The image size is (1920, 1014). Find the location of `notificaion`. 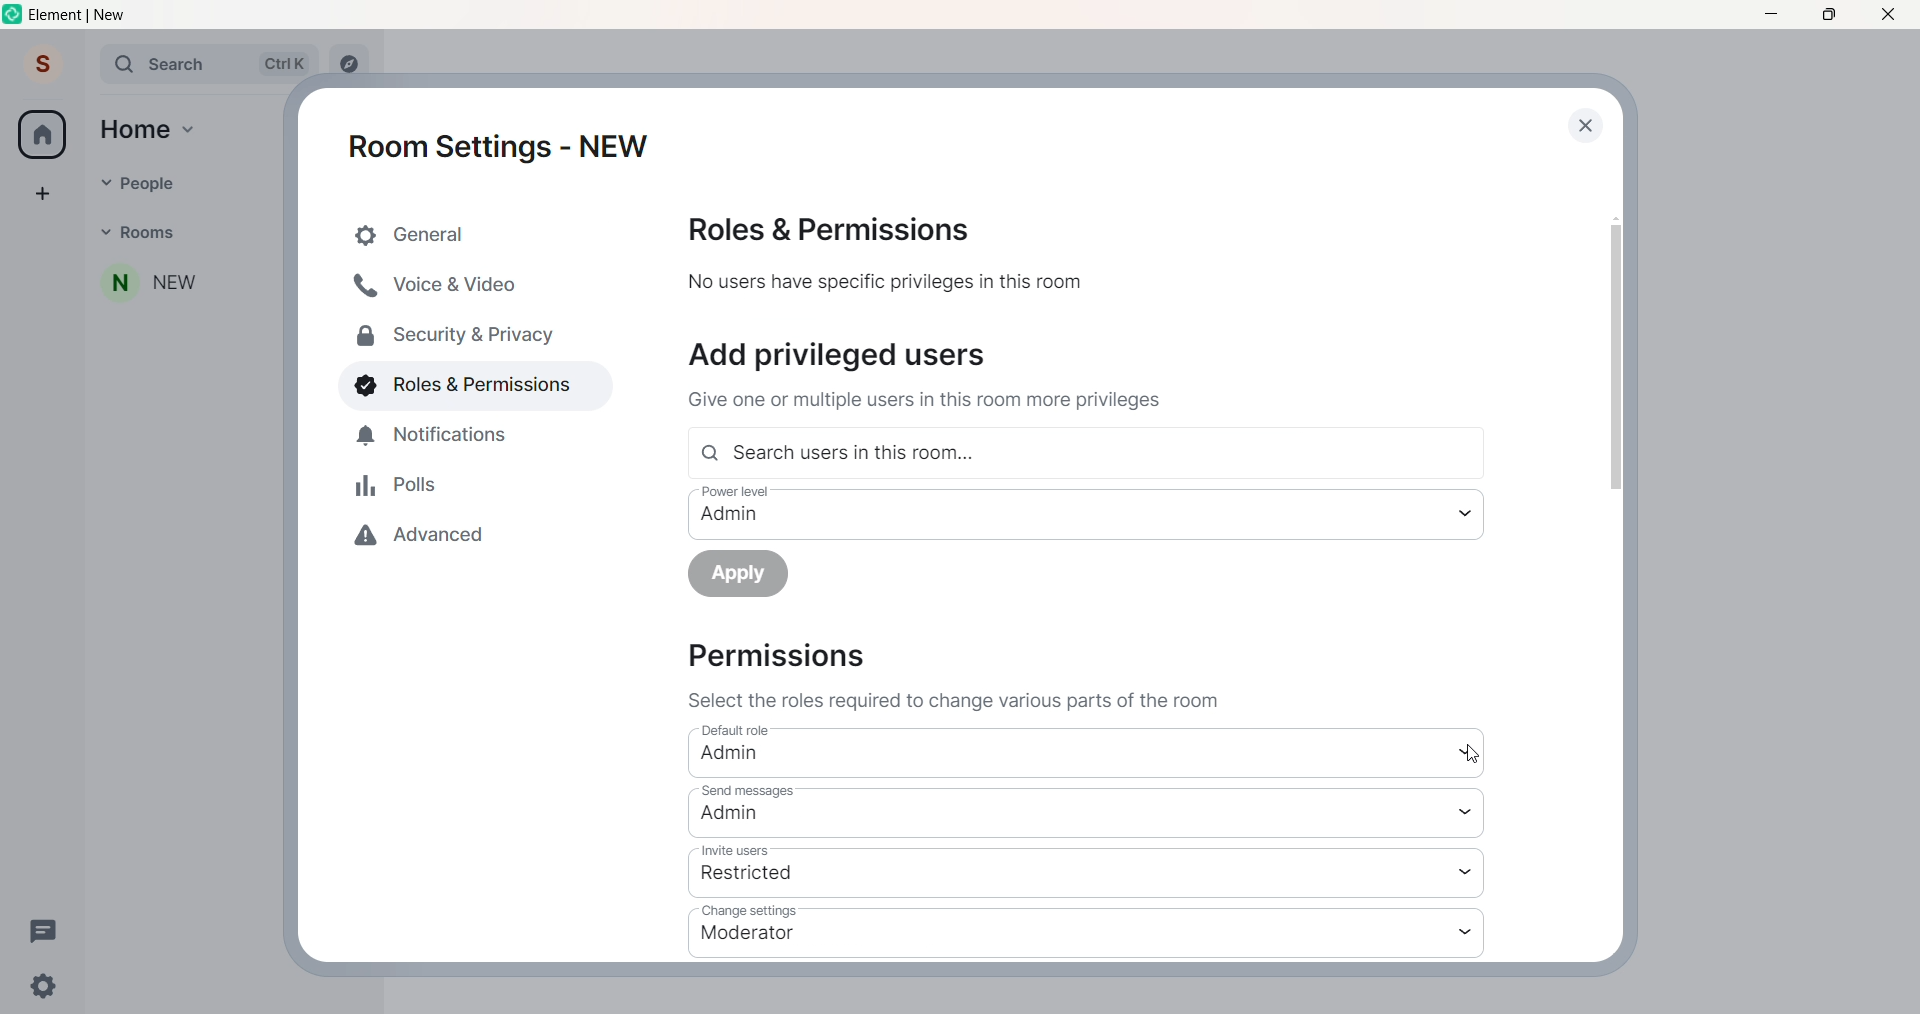

notificaion is located at coordinates (432, 440).